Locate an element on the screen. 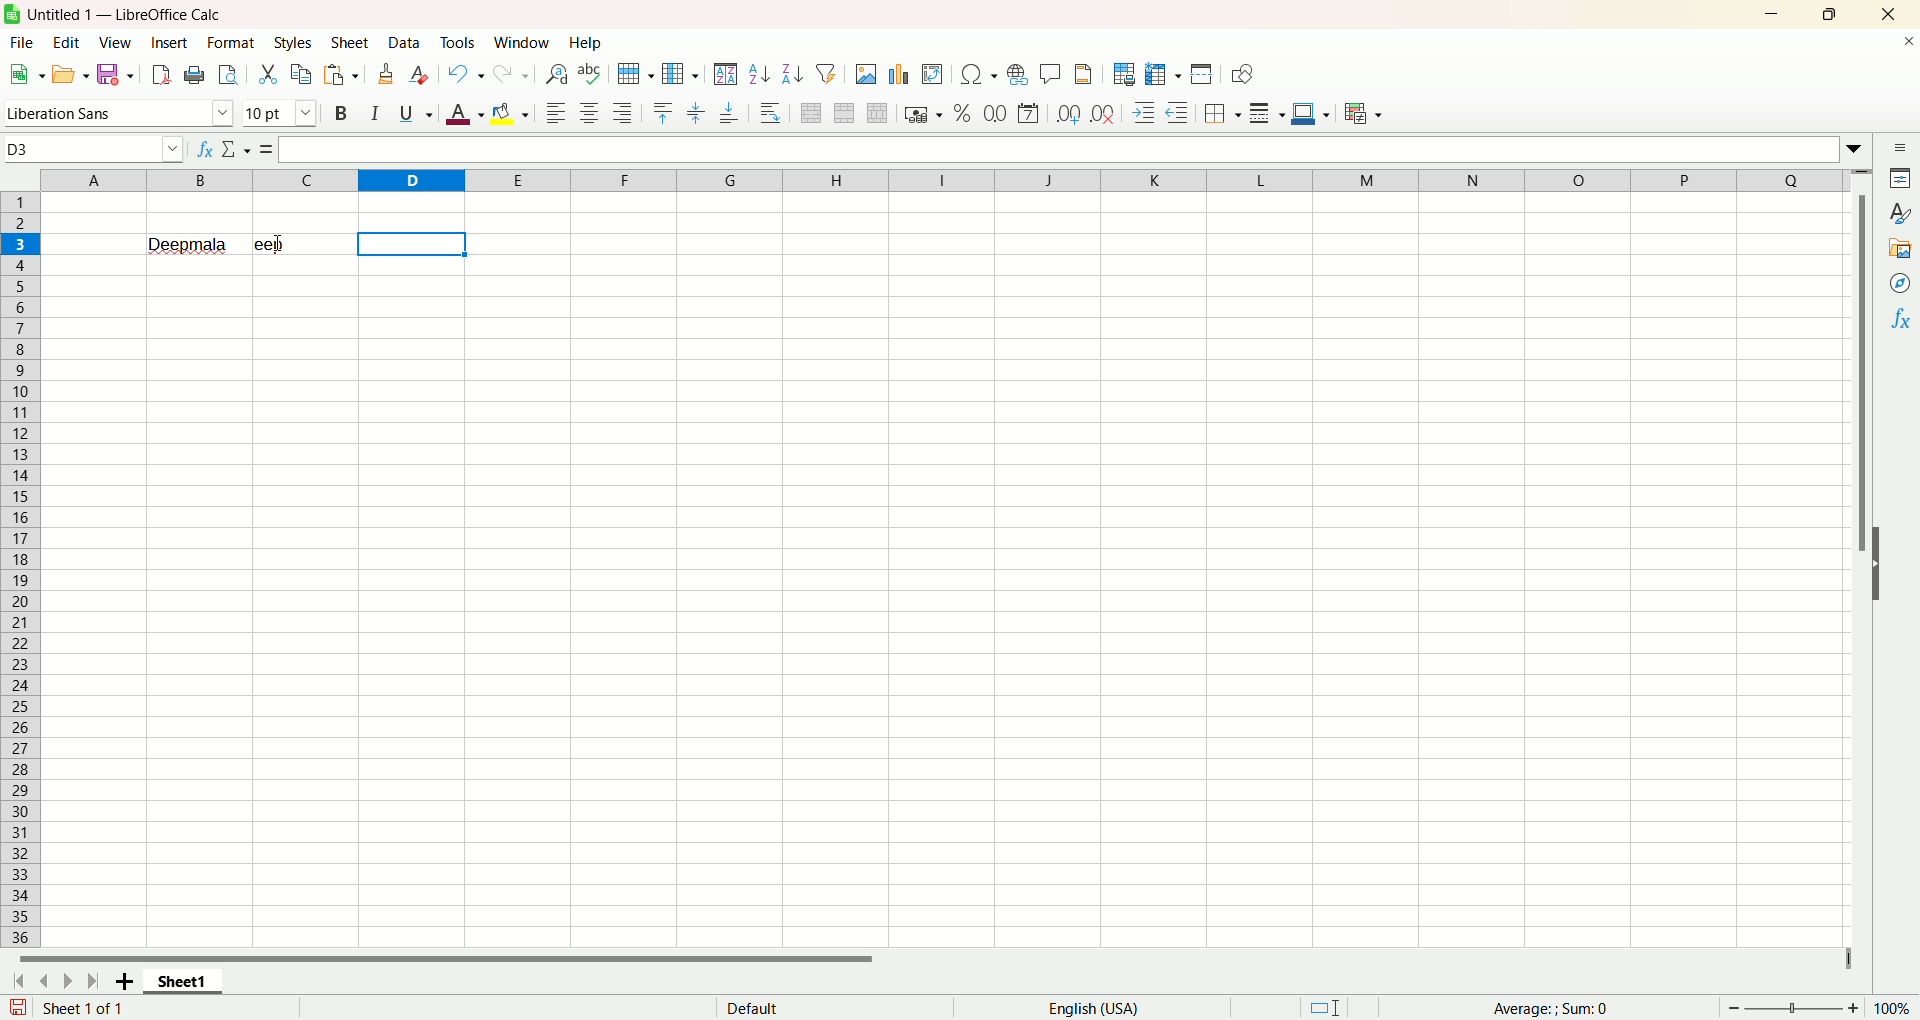  Sort ascending is located at coordinates (760, 74).